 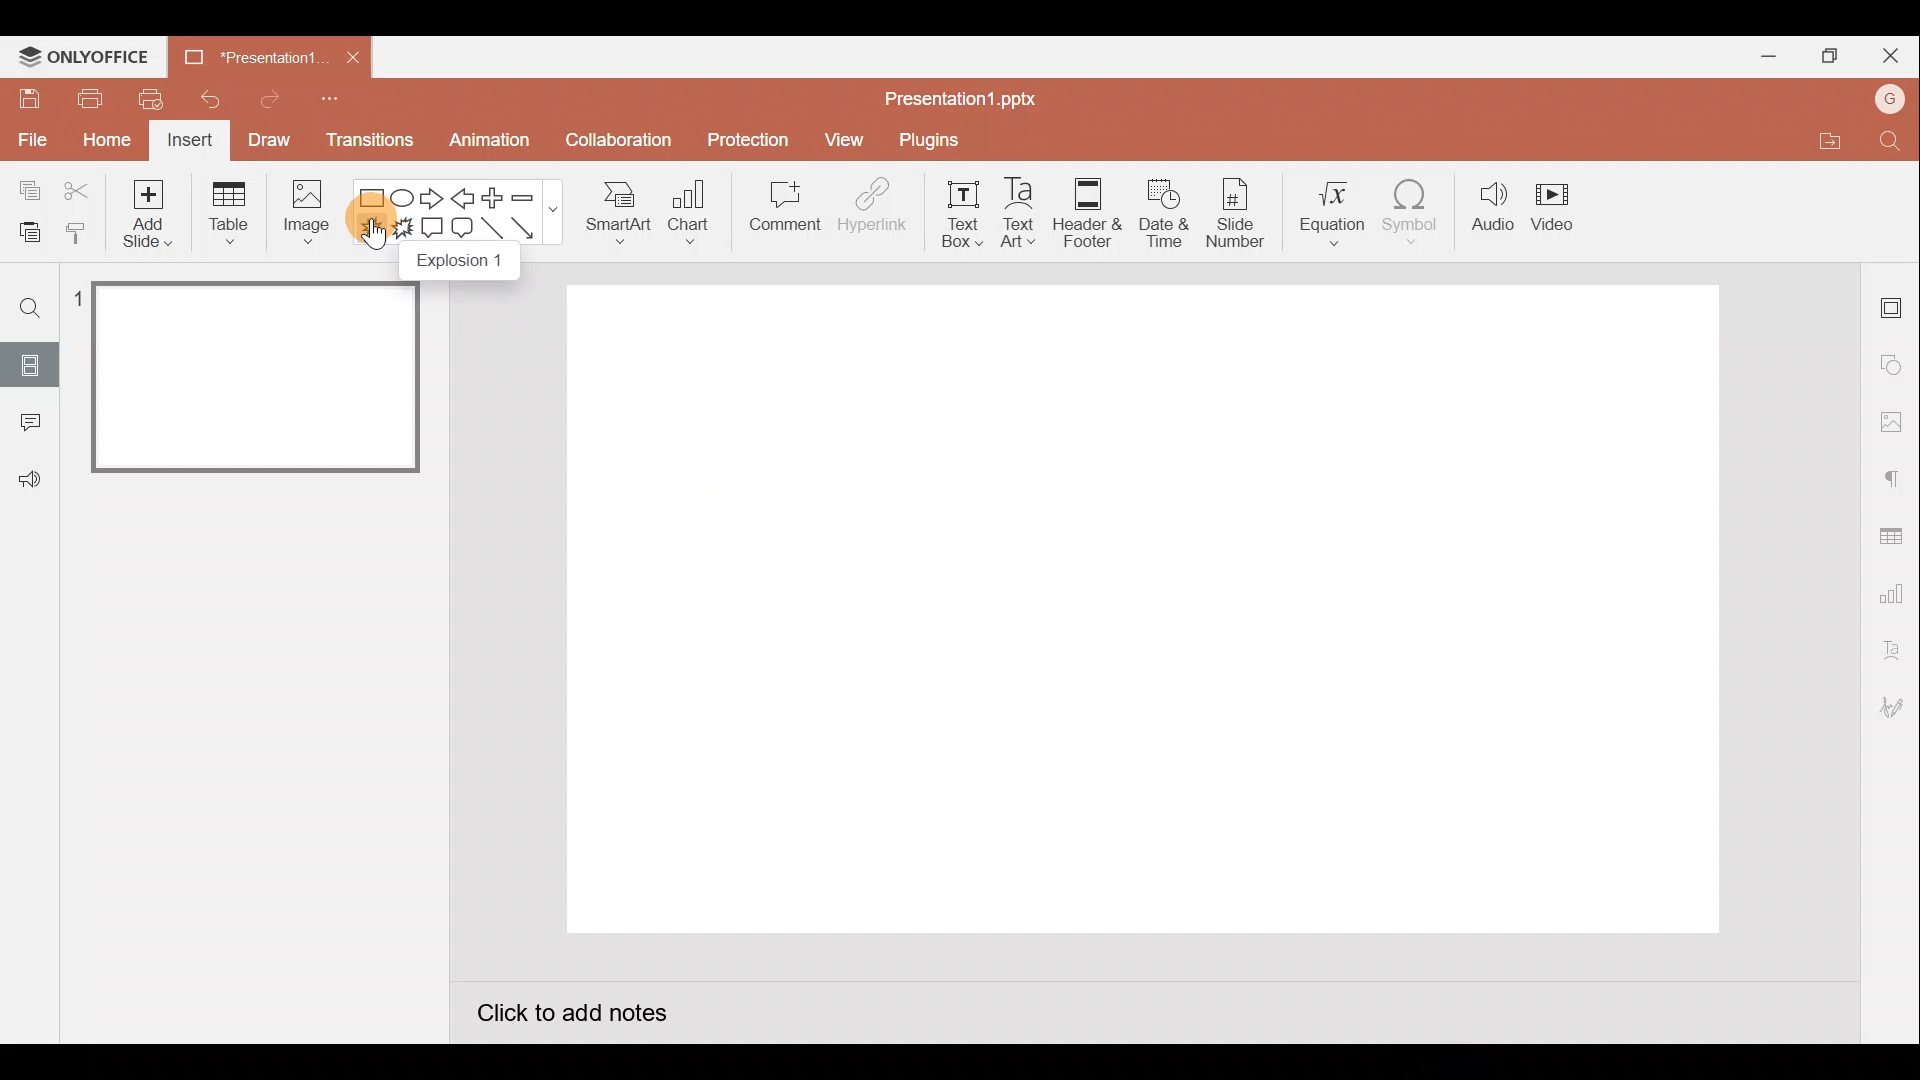 What do you see at coordinates (1894, 302) in the screenshot?
I see `Slide settings` at bounding box center [1894, 302].